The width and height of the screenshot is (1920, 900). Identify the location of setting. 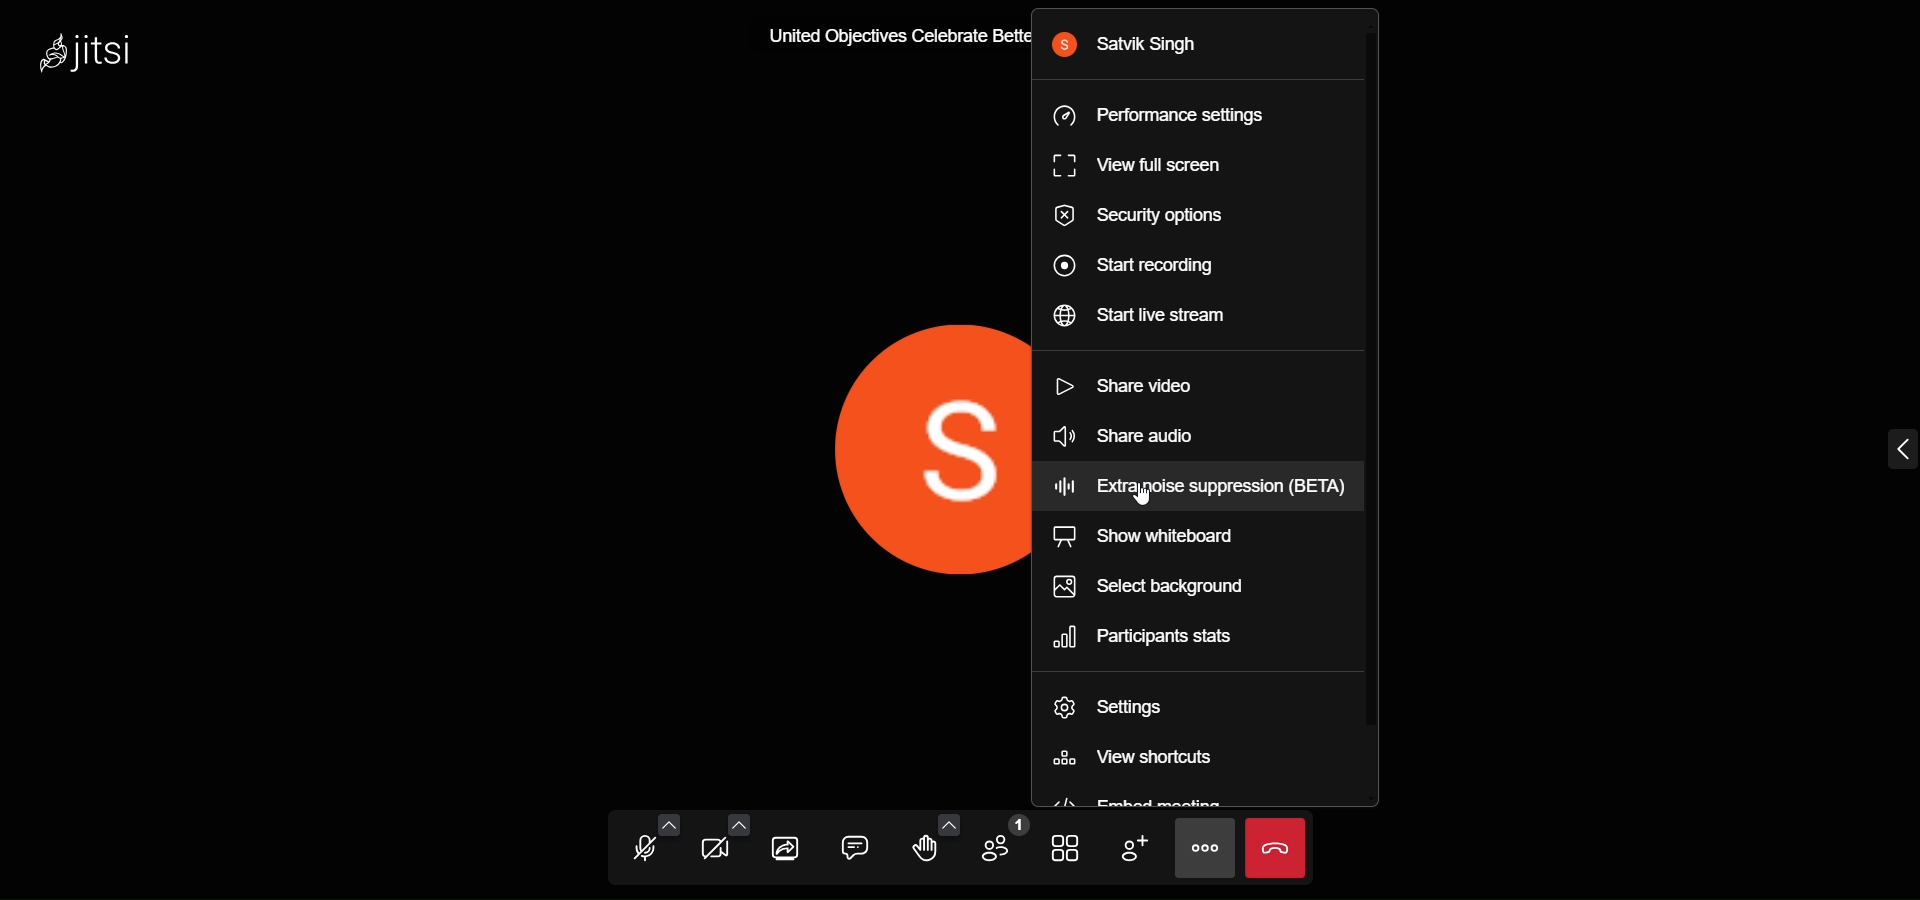
(1123, 705).